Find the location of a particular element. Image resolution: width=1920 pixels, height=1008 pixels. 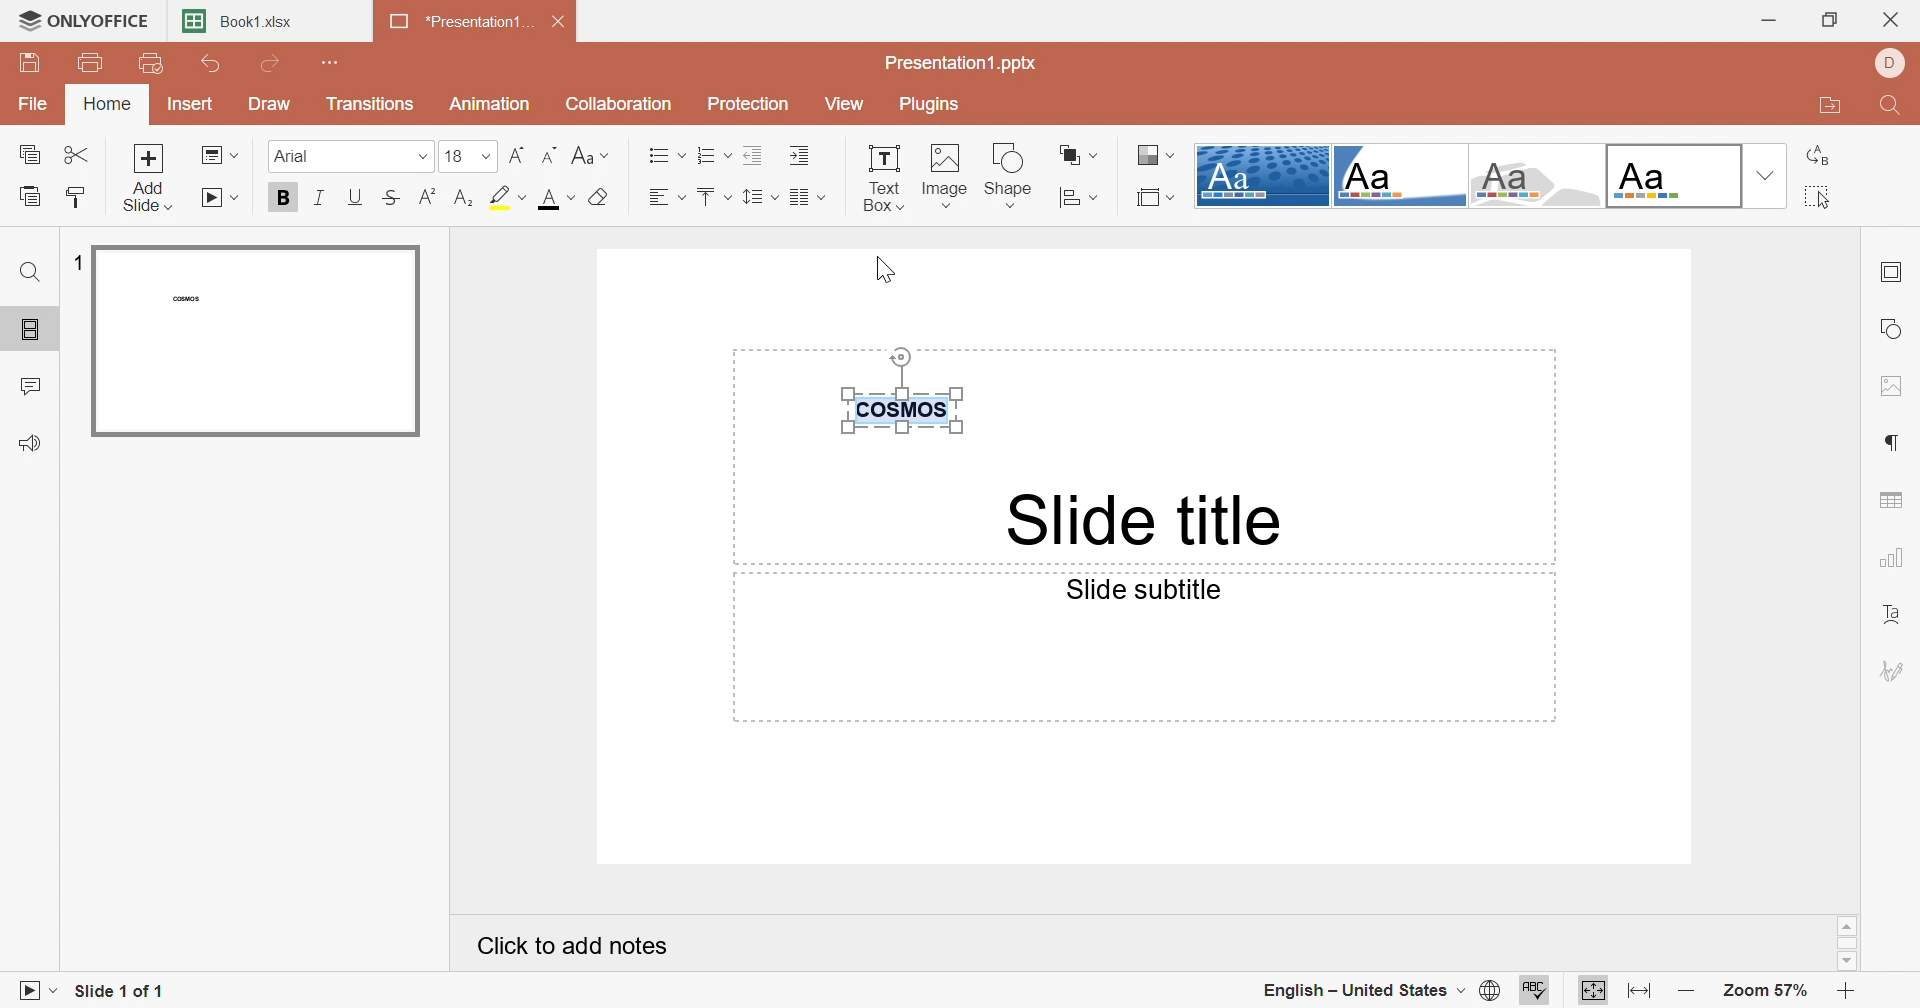

Align shape is located at coordinates (1079, 198).